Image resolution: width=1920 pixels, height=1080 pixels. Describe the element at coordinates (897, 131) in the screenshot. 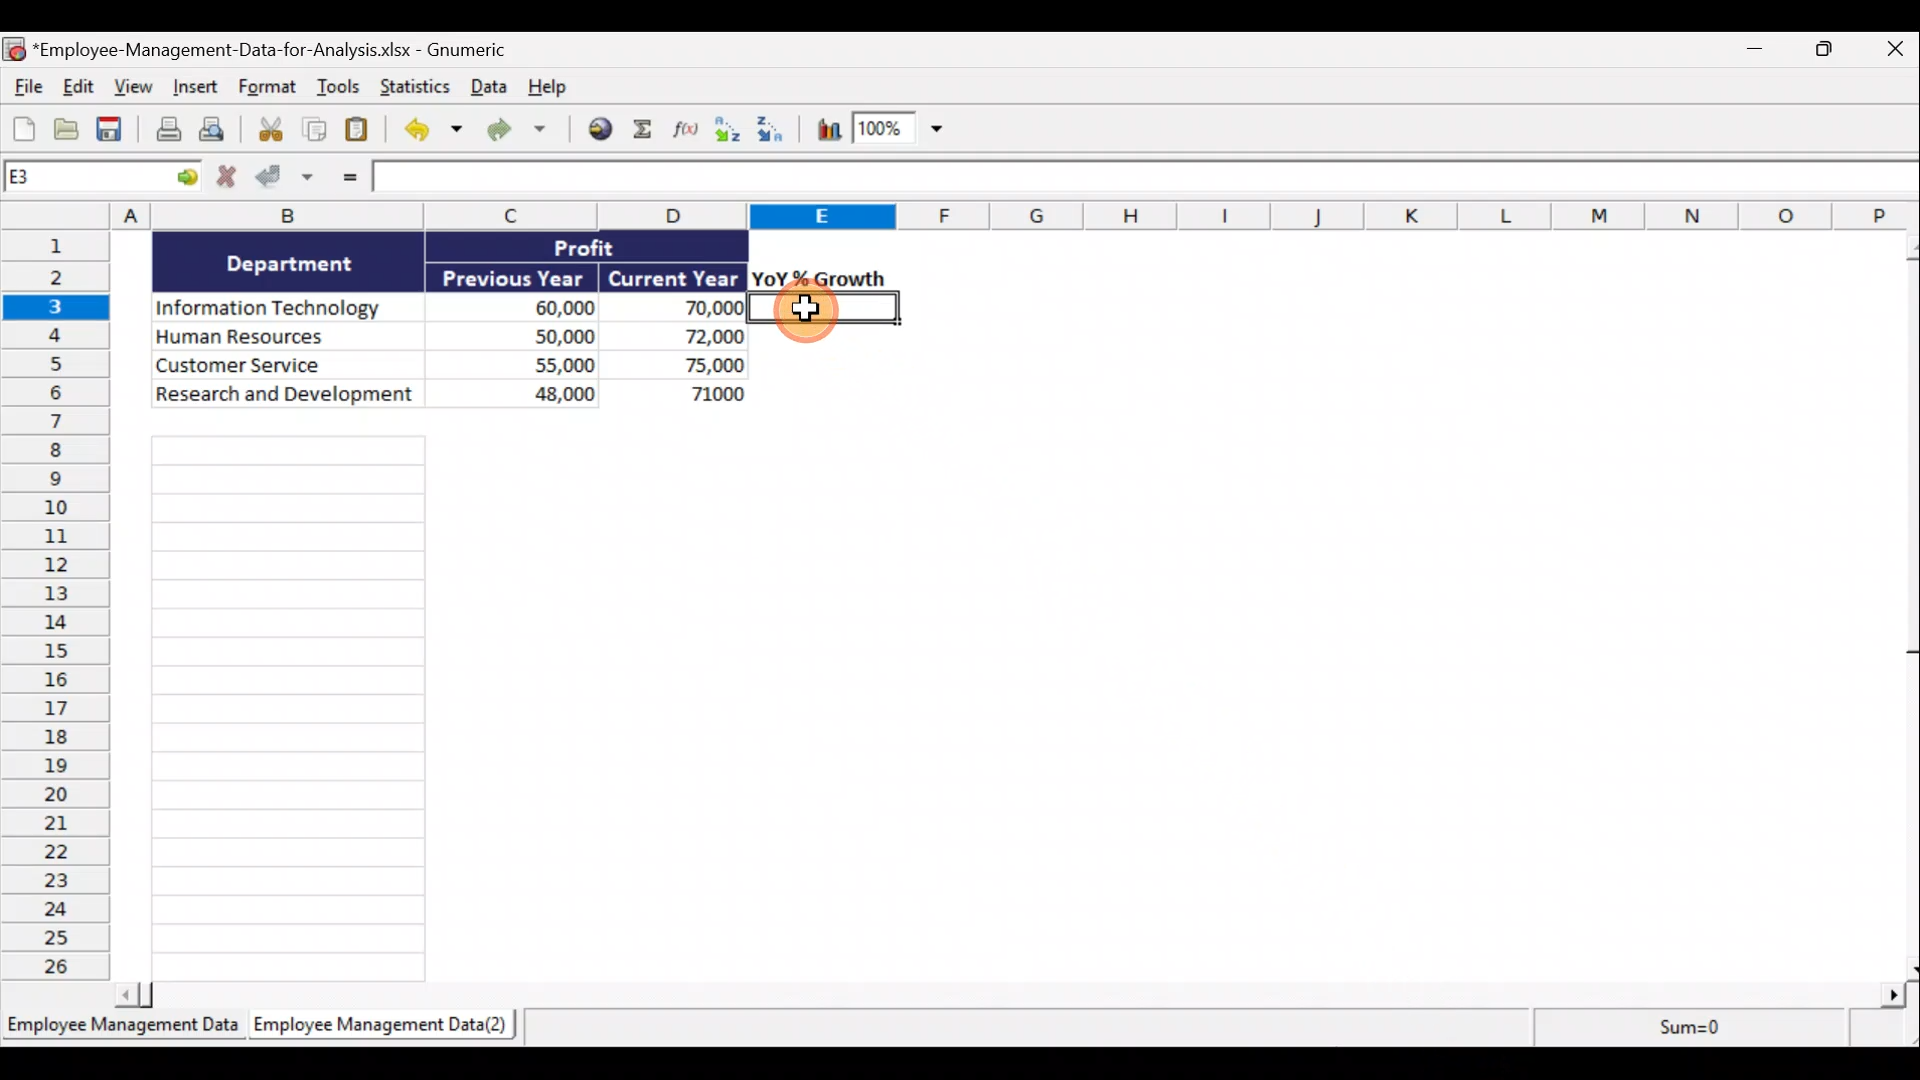

I see `Zoom` at that location.